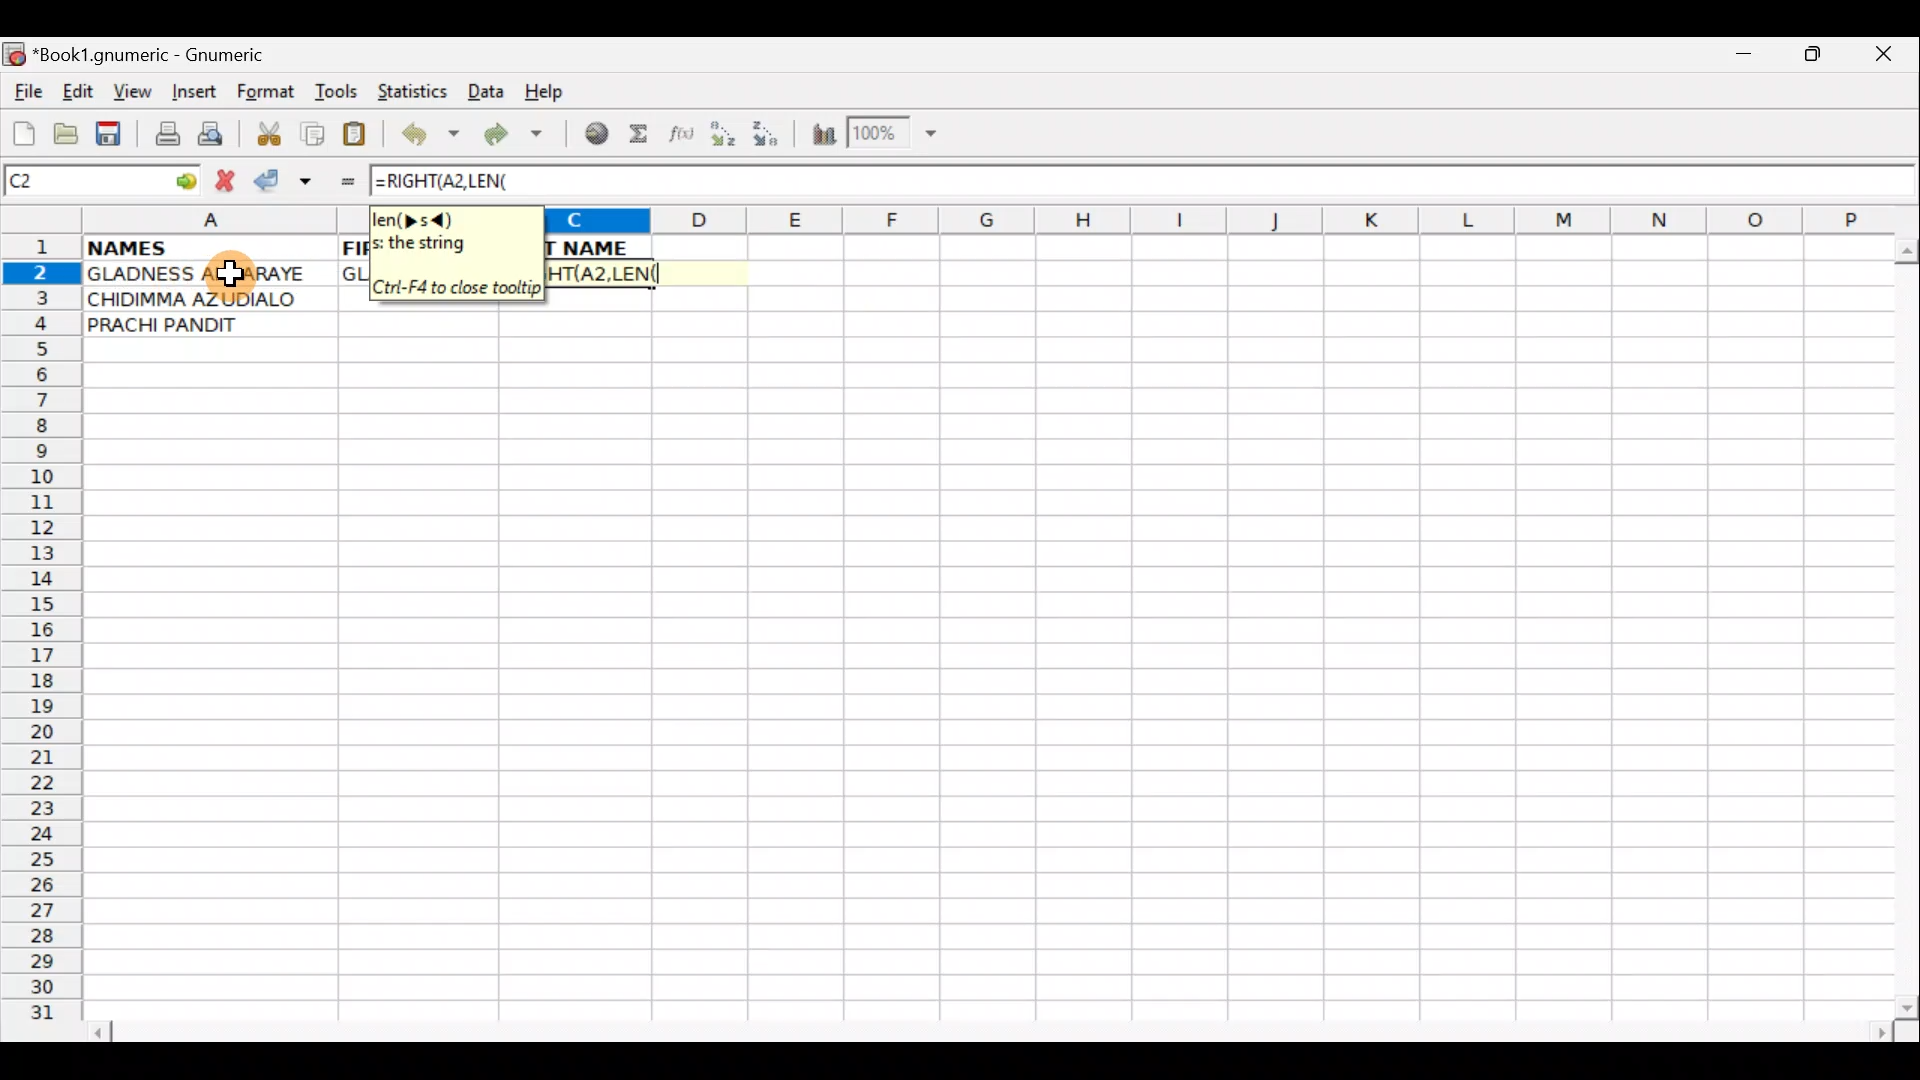 Image resolution: width=1920 pixels, height=1080 pixels. What do you see at coordinates (127, 91) in the screenshot?
I see `View` at bounding box center [127, 91].